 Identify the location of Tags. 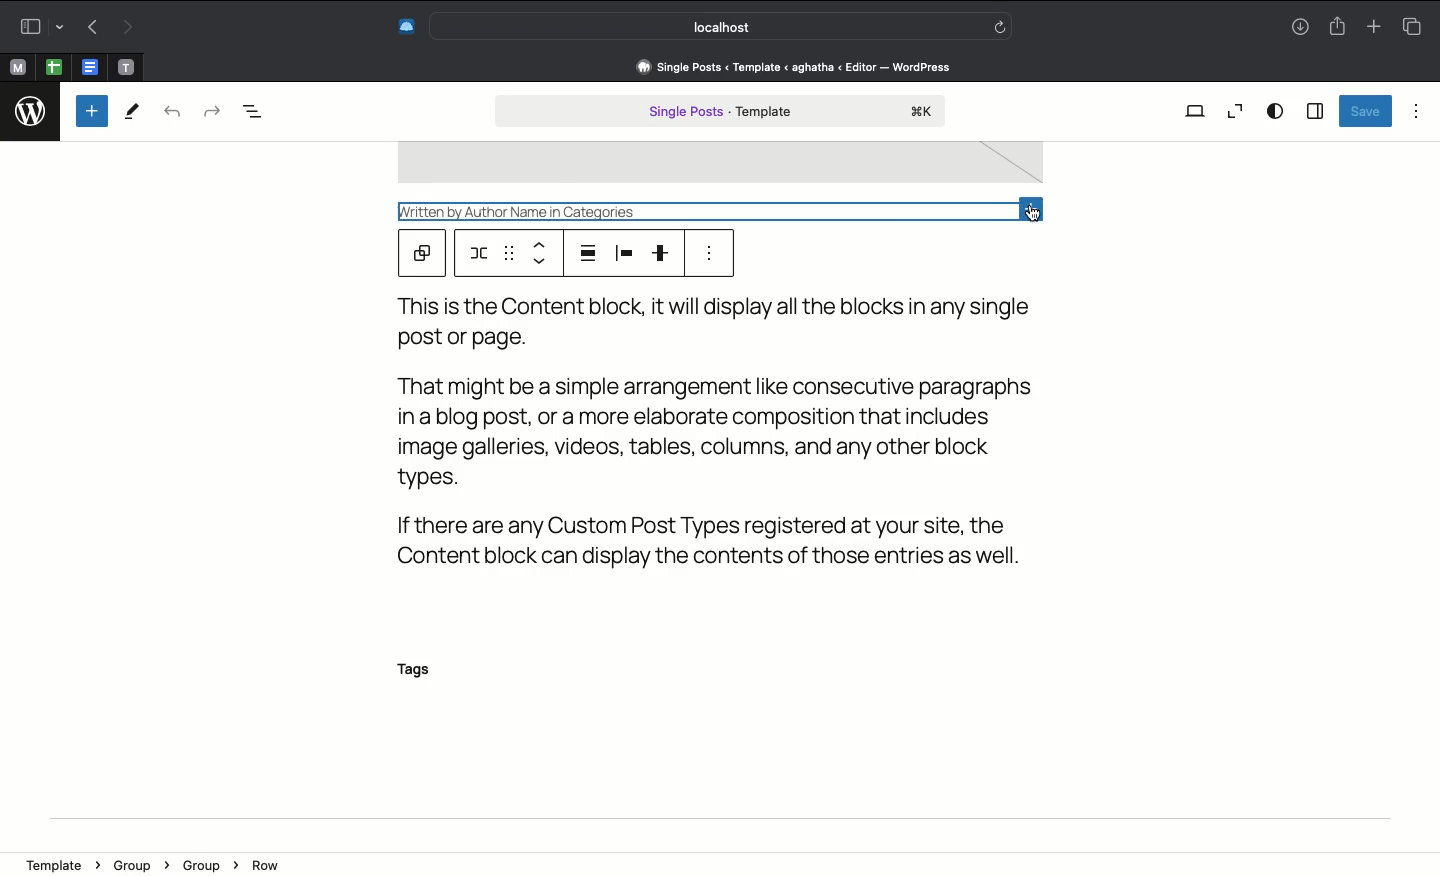
(425, 671).